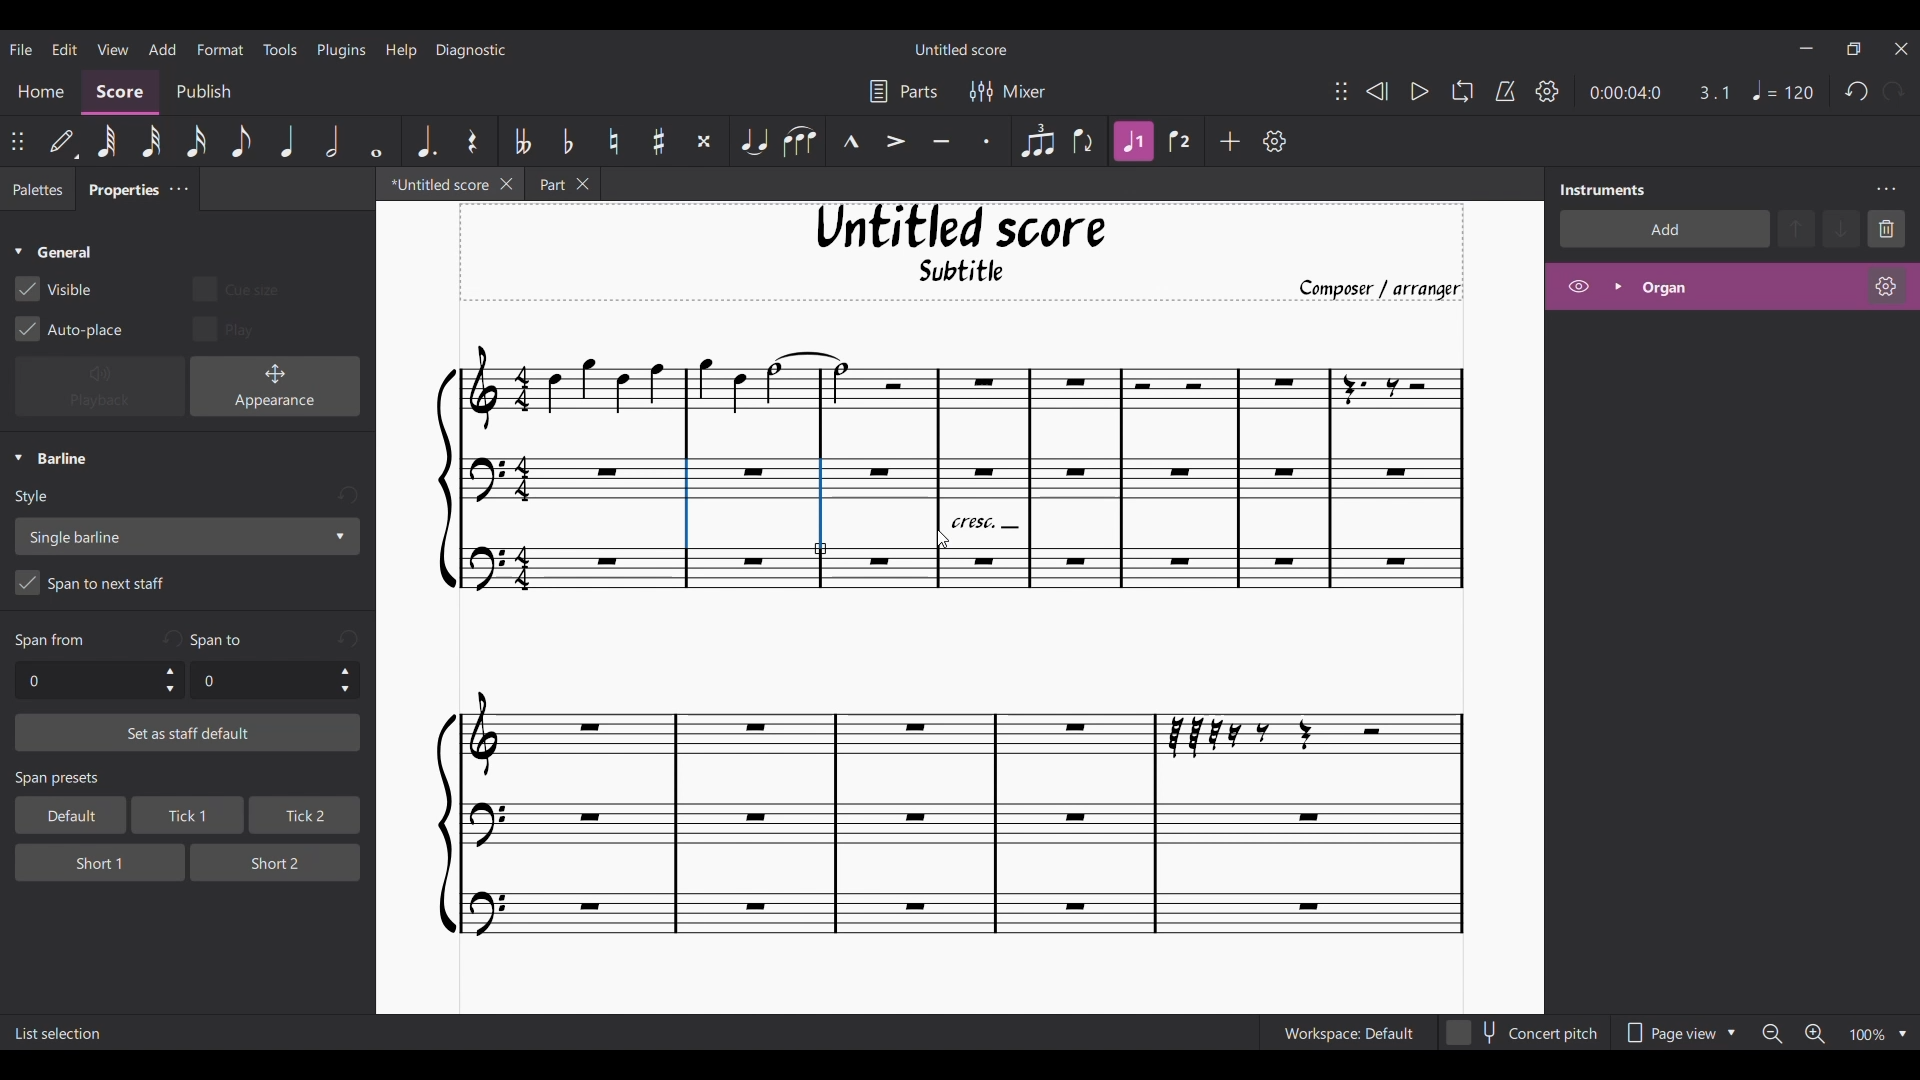 The height and width of the screenshot is (1080, 1920). I want to click on Redo, so click(1893, 91).